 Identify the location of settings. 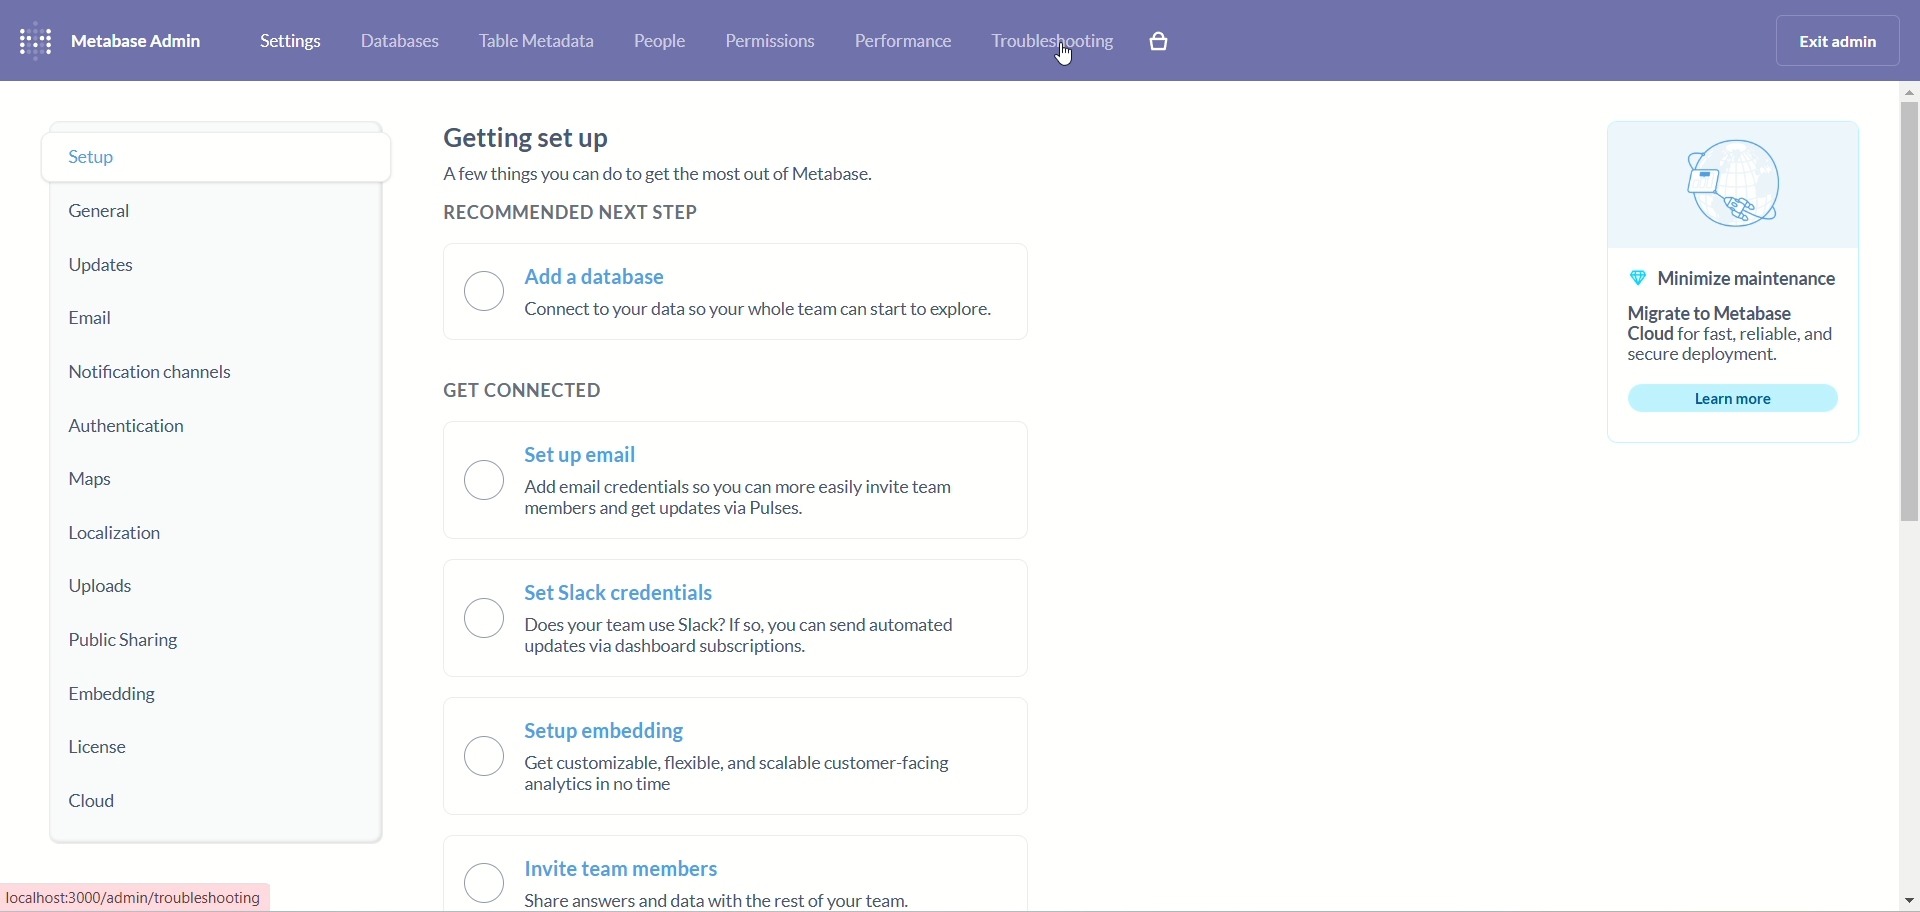
(290, 41).